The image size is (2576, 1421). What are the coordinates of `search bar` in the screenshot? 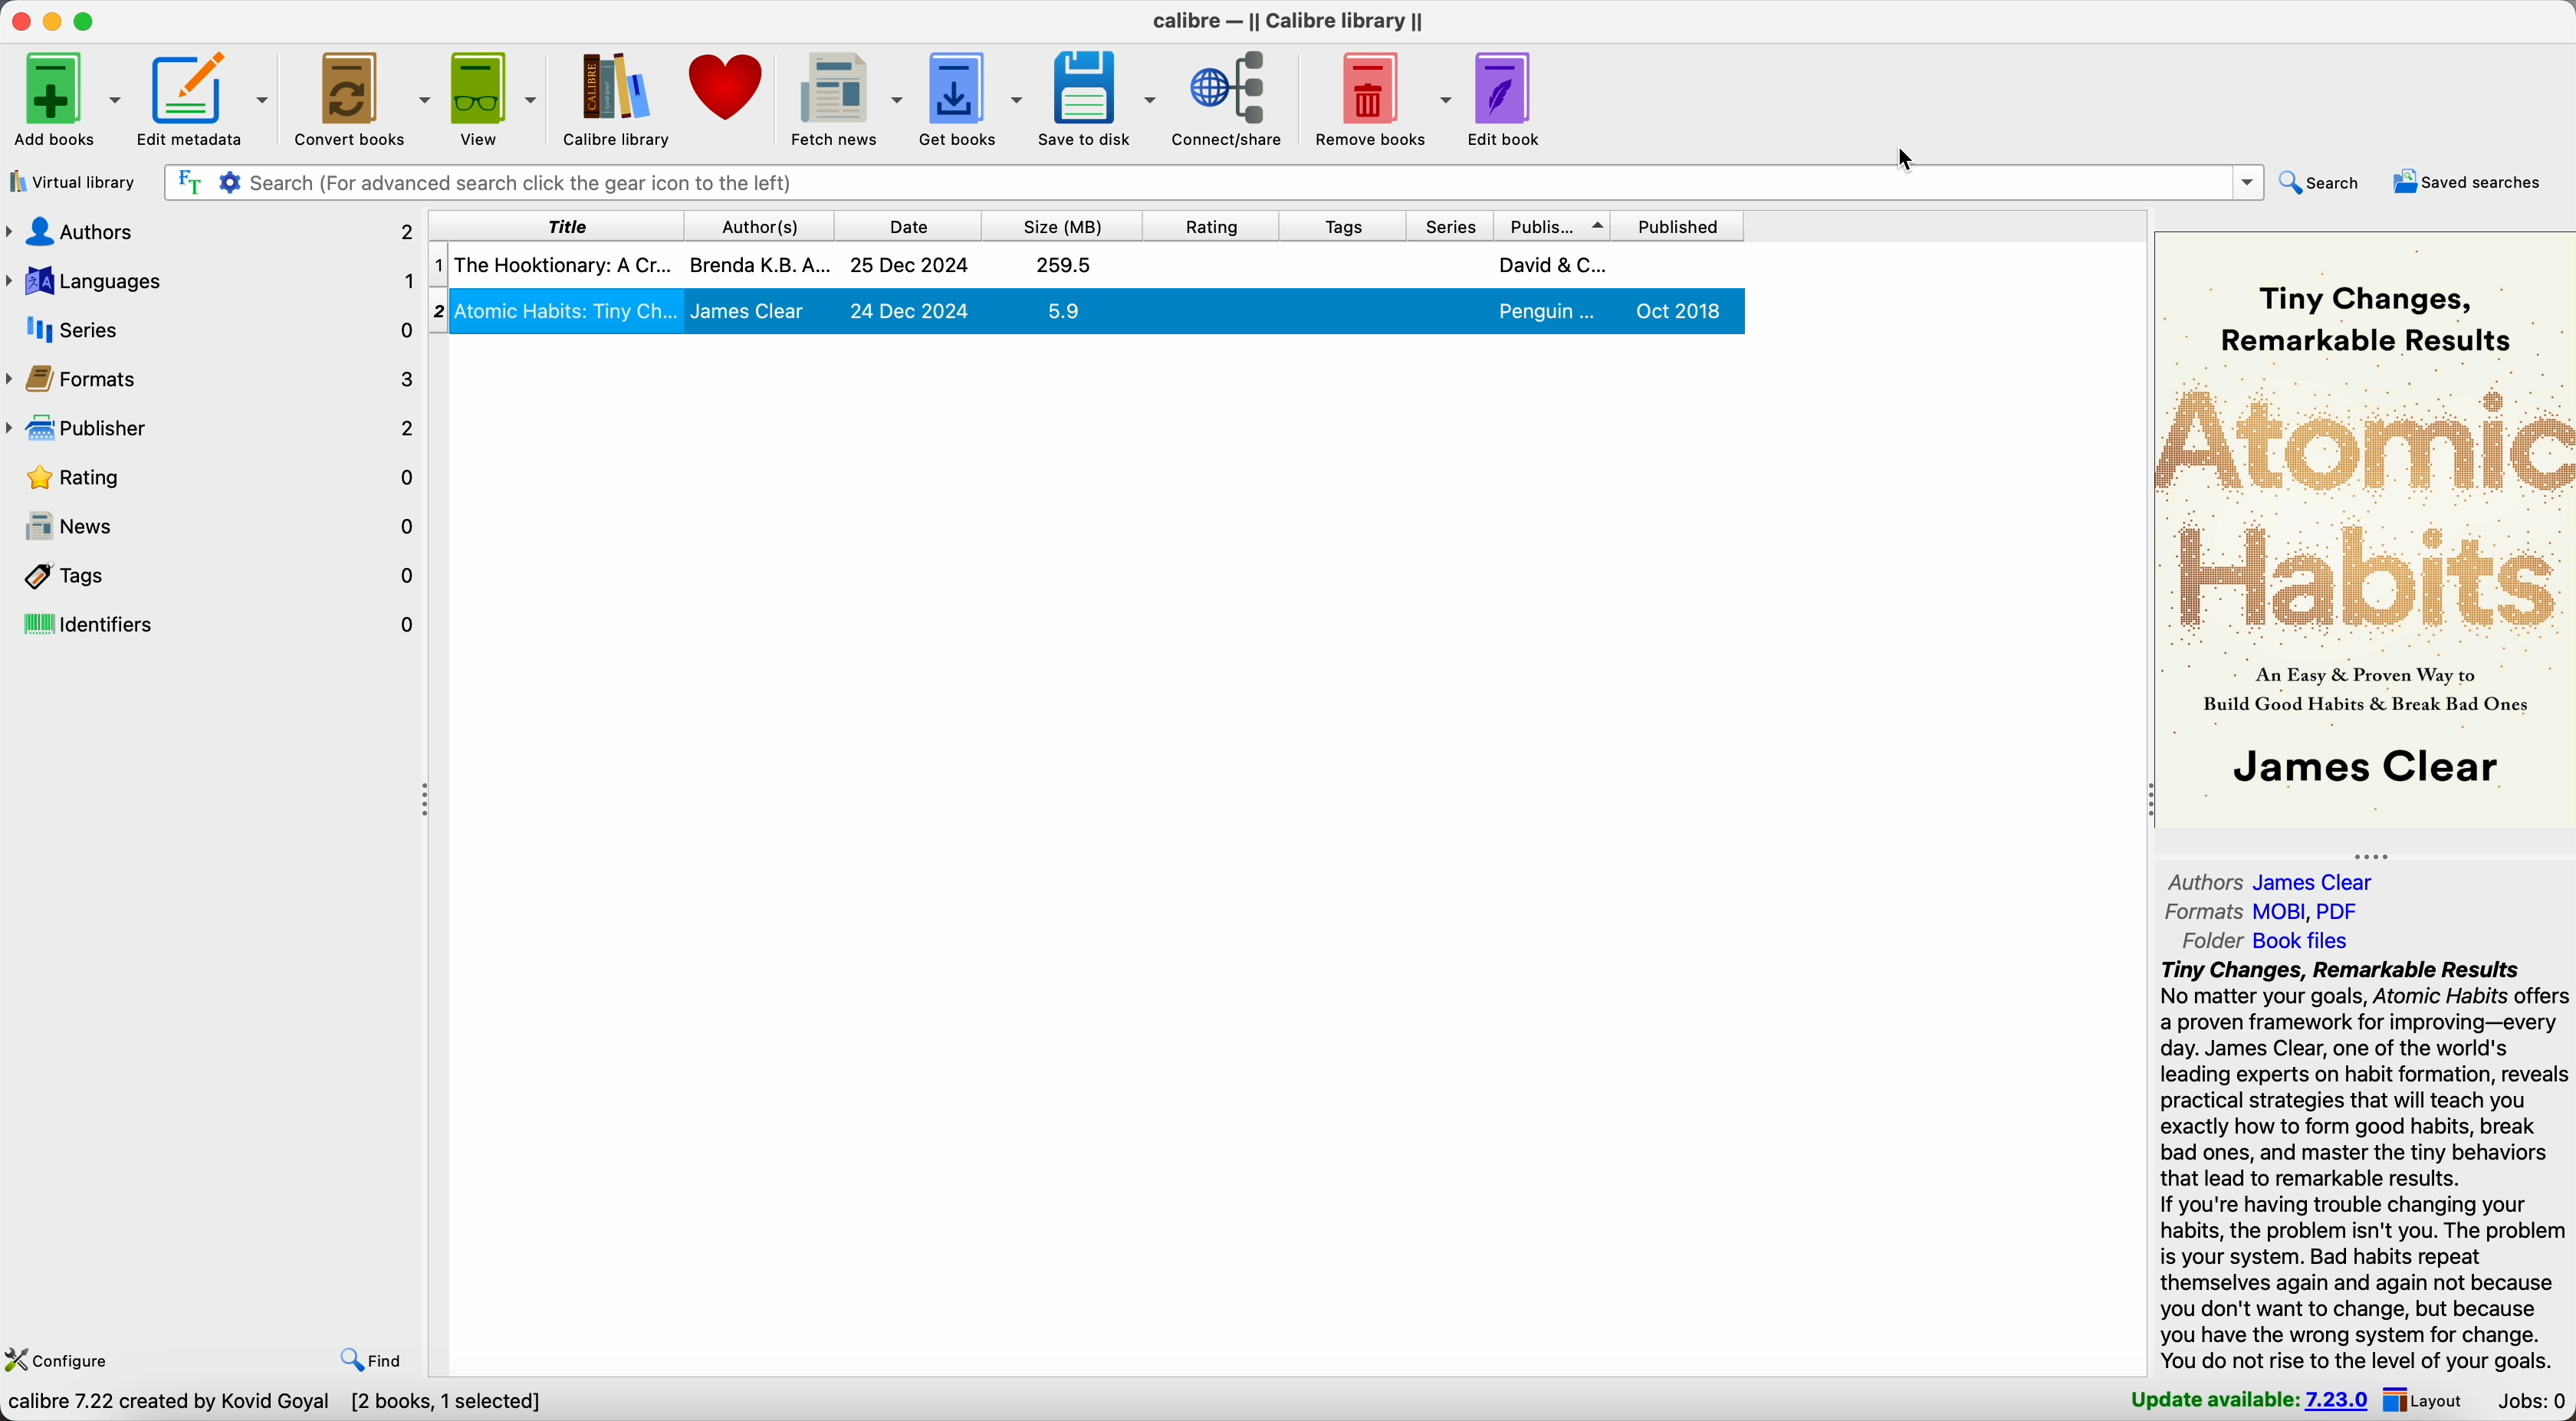 It's located at (1211, 182).